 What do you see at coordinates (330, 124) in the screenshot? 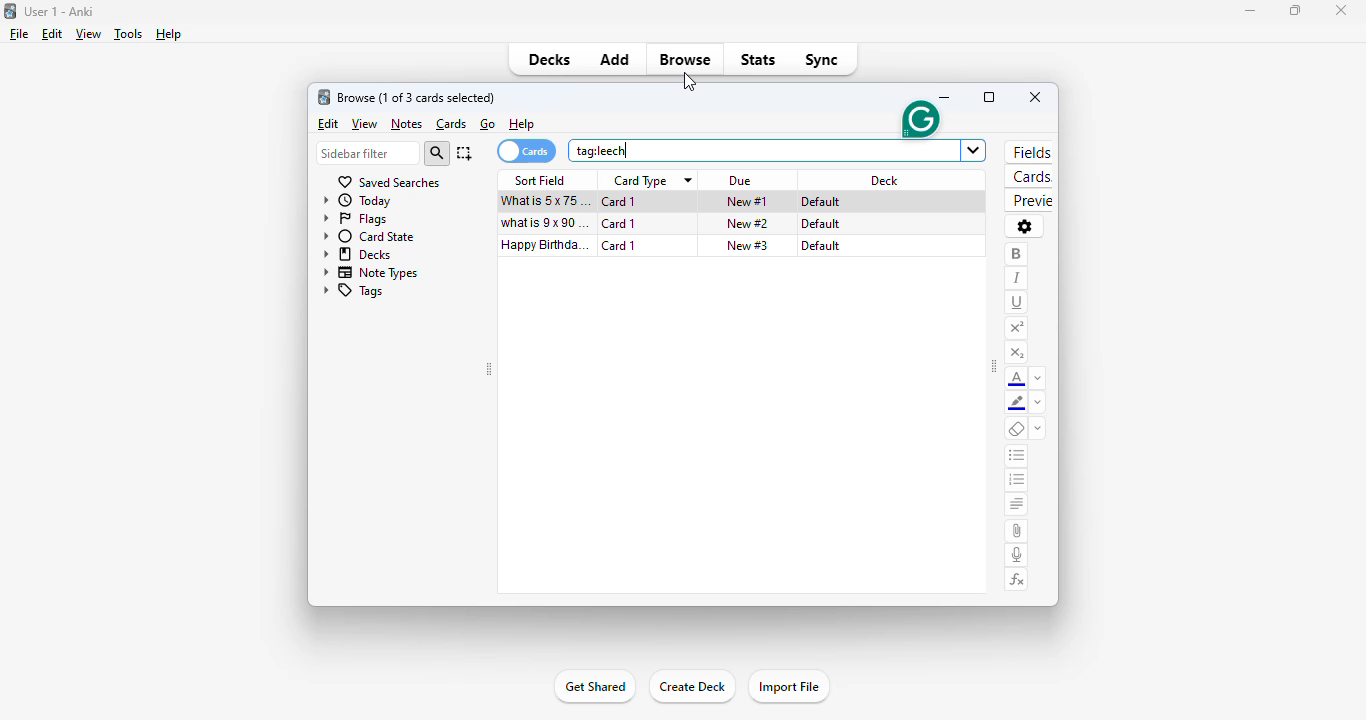
I see `edit` at bounding box center [330, 124].